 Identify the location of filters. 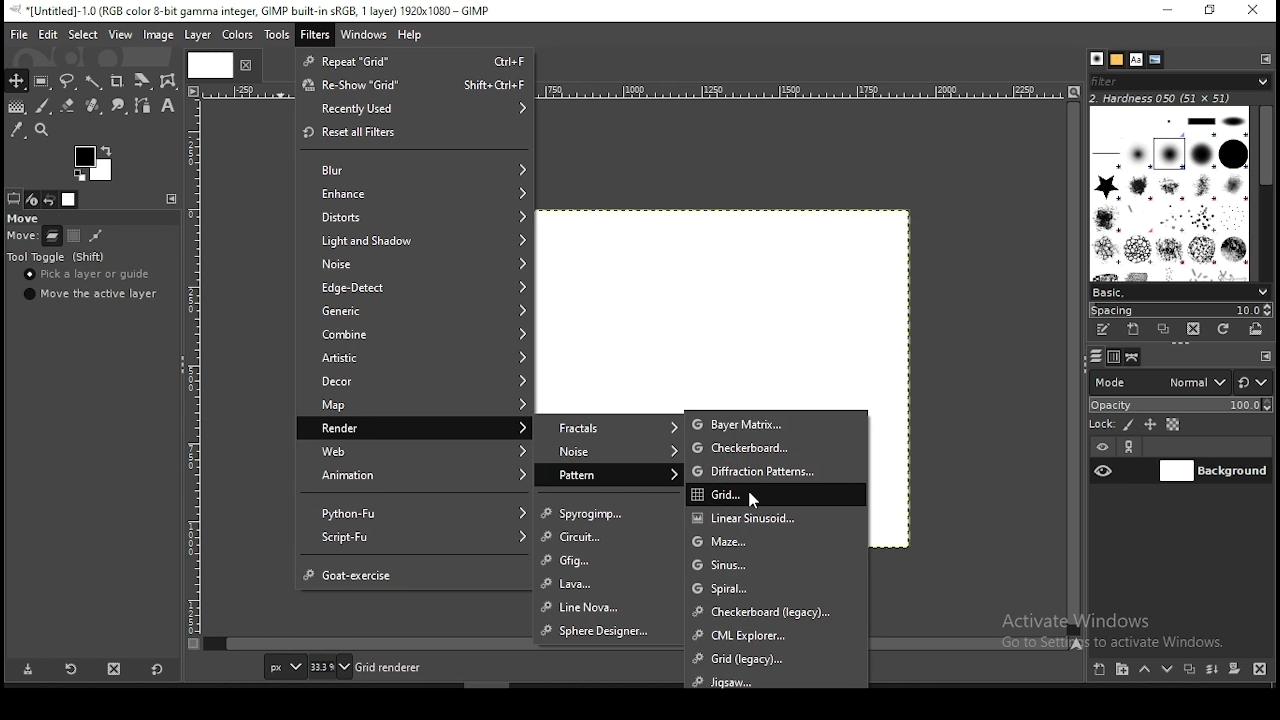
(315, 35).